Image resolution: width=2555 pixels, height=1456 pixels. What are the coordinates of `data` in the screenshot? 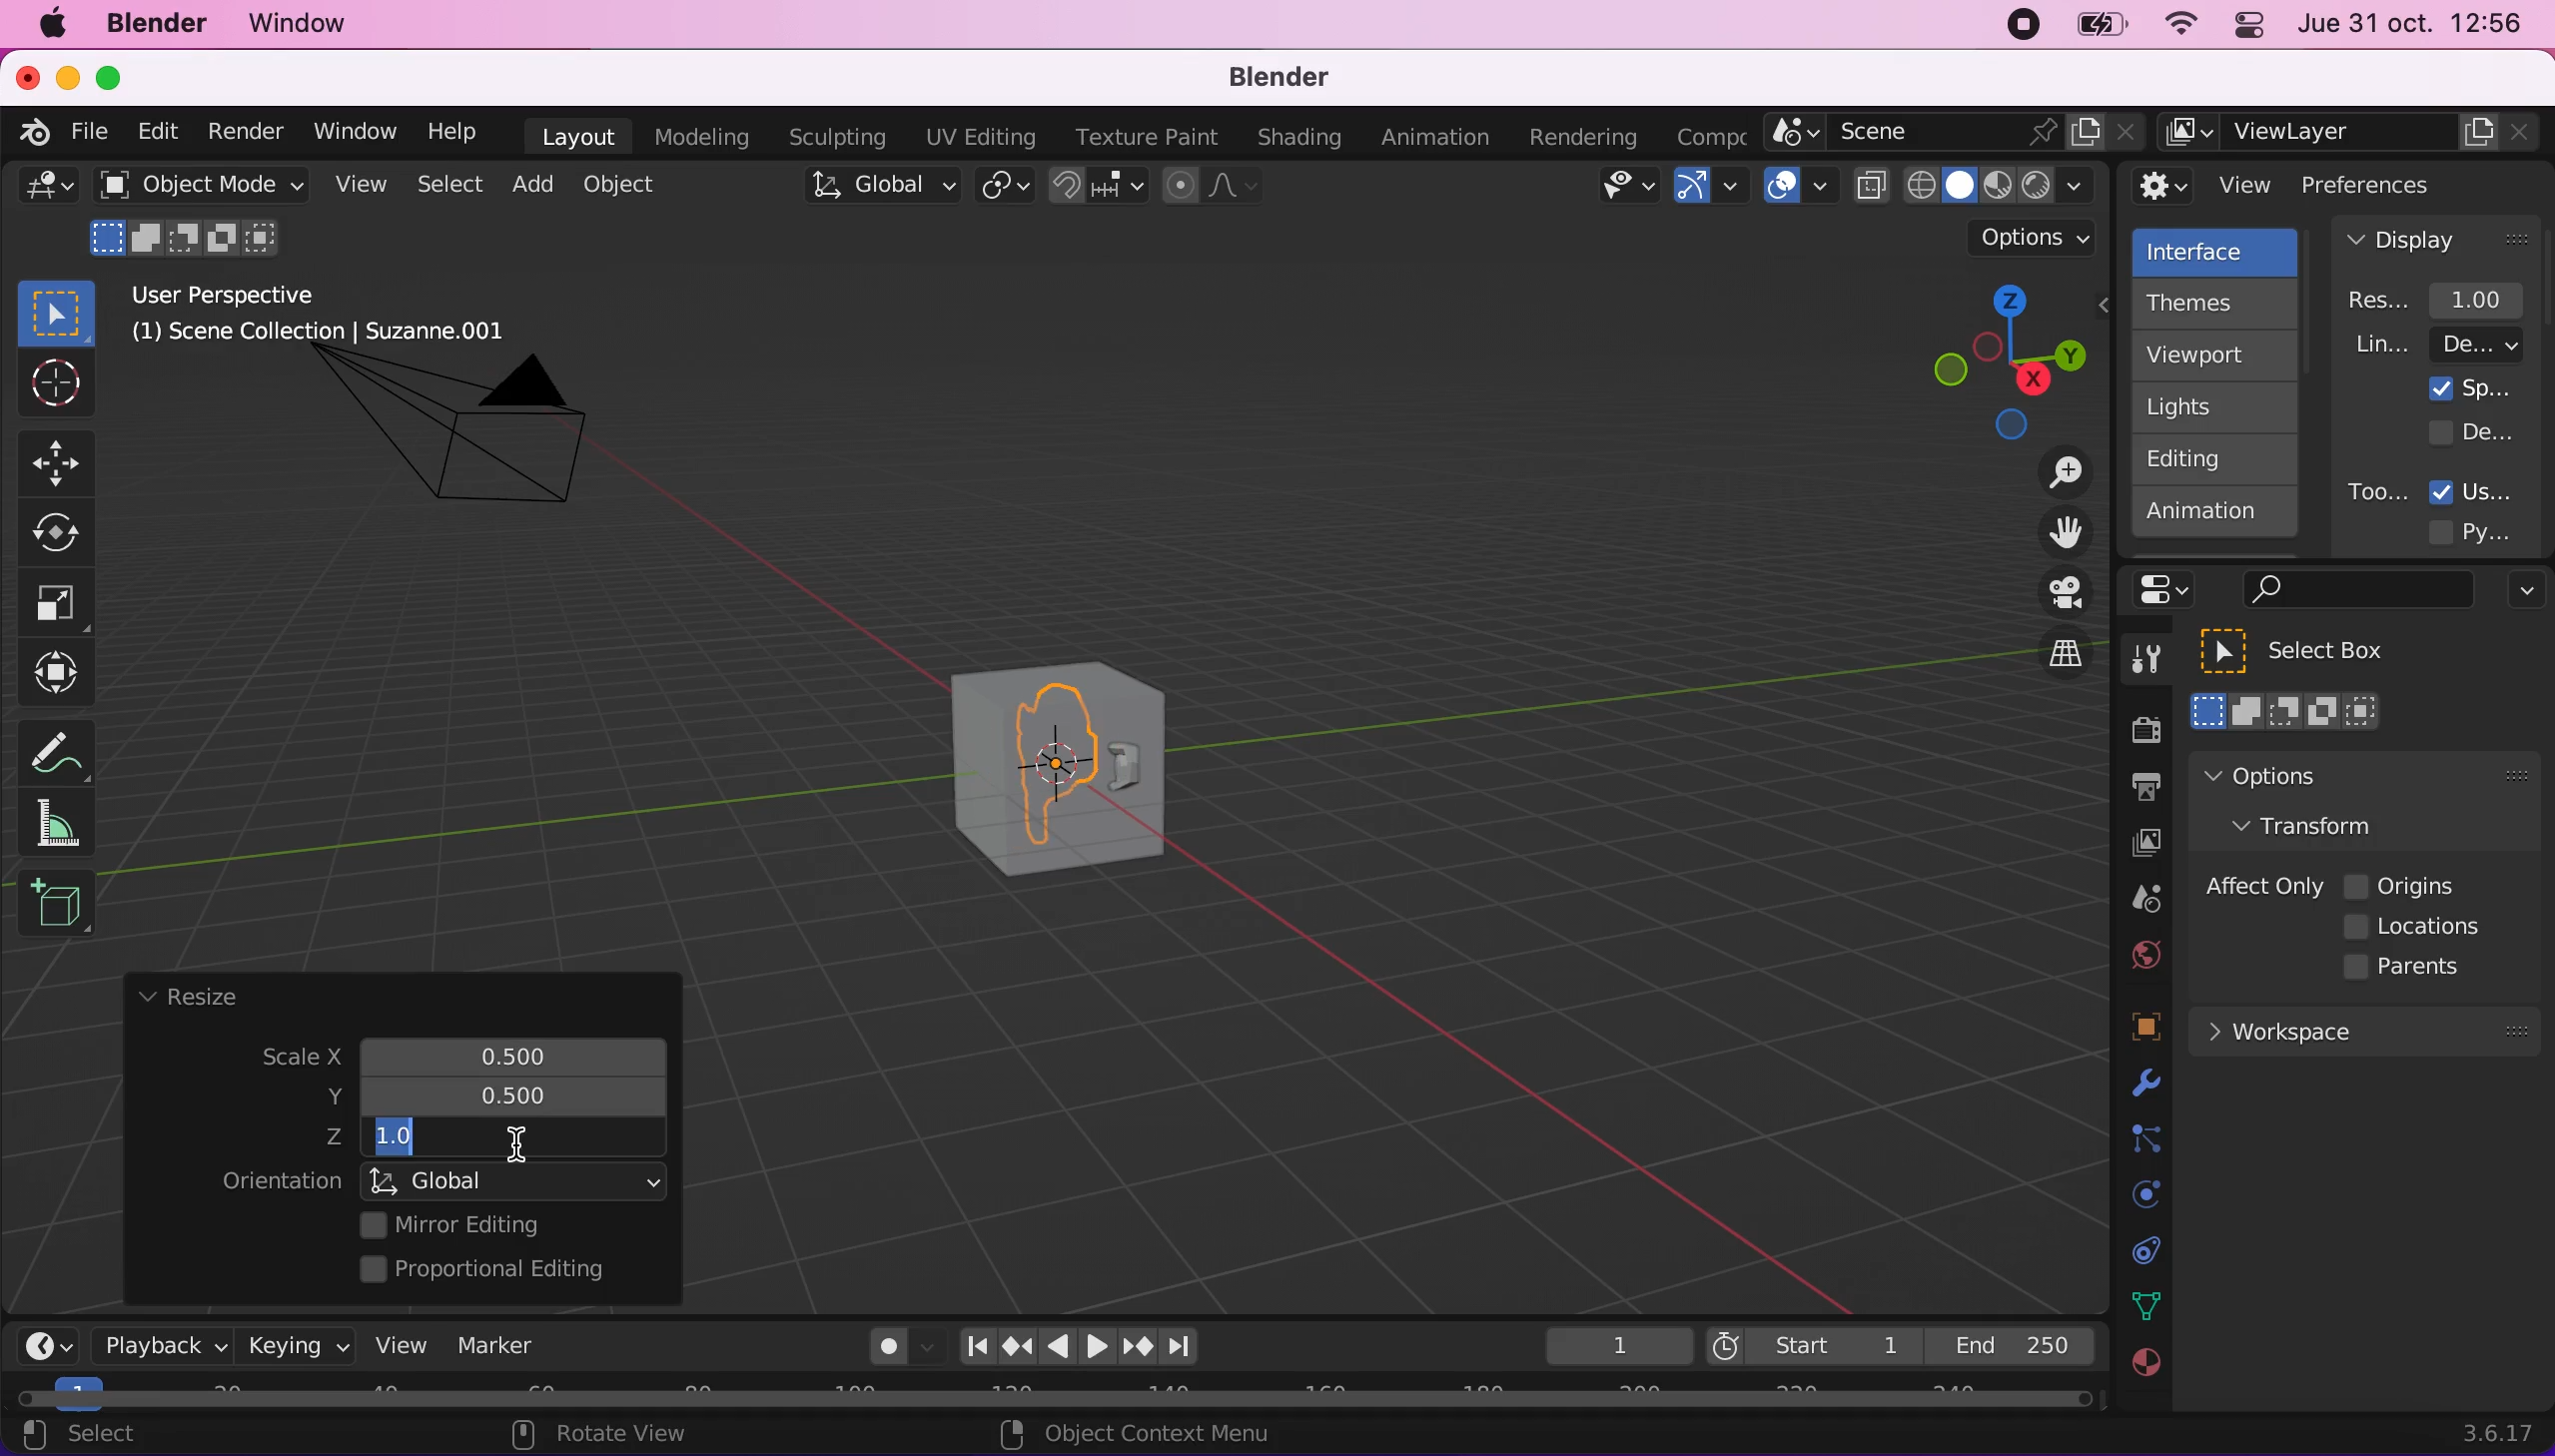 It's located at (2141, 1304).